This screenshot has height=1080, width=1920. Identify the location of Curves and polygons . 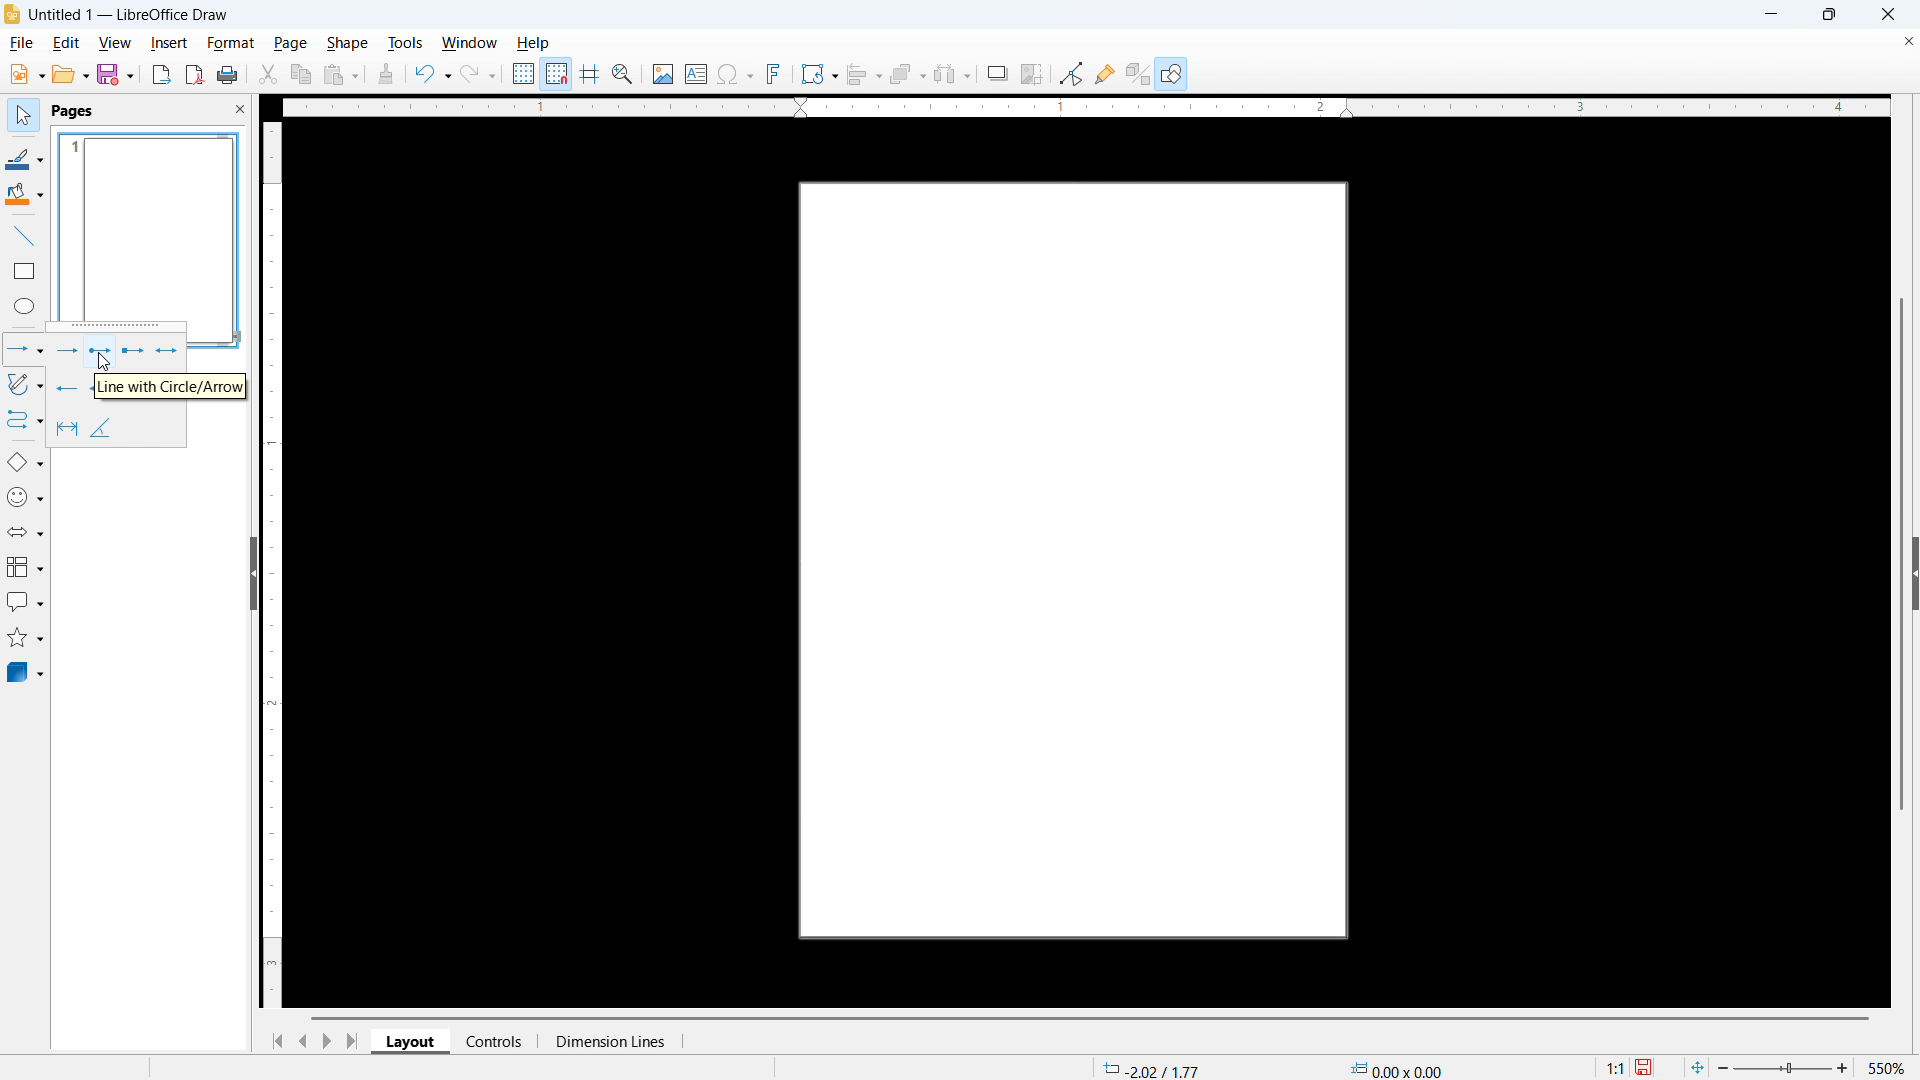
(25, 385).